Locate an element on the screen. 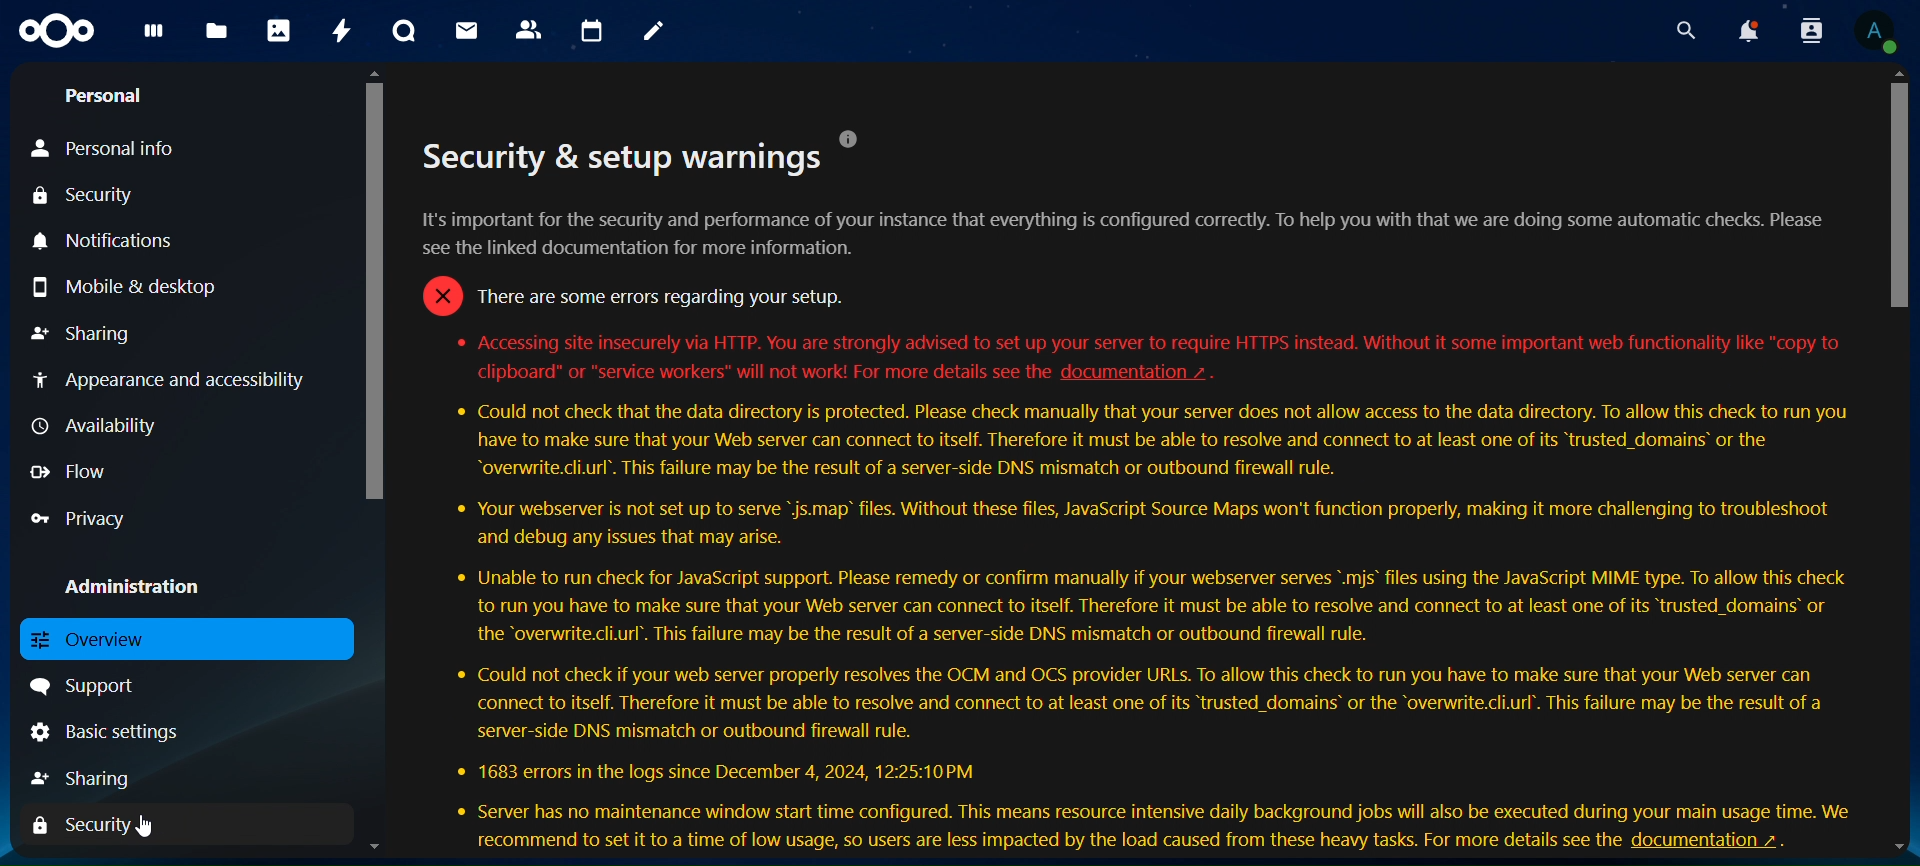 Image resolution: width=1920 pixels, height=866 pixels. personal info is located at coordinates (106, 150).